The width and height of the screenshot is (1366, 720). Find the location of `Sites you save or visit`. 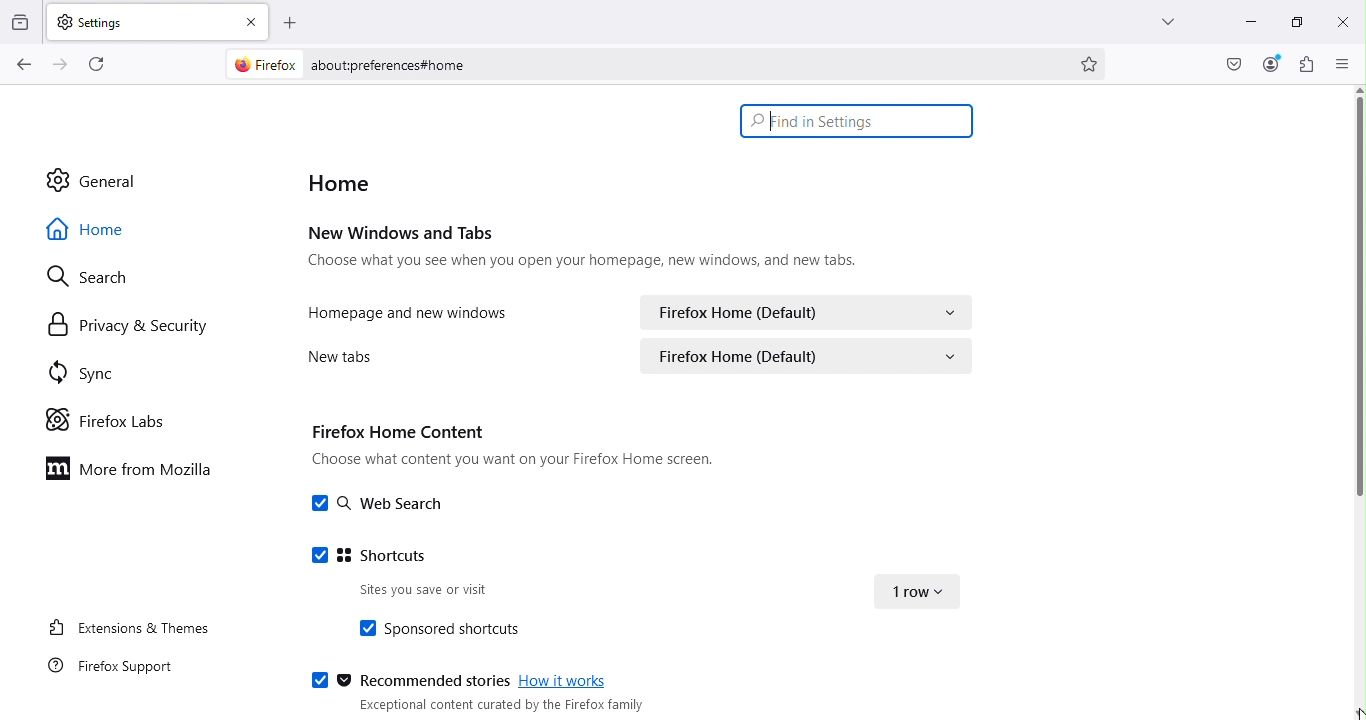

Sites you save or visit is located at coordinates (405, 591).